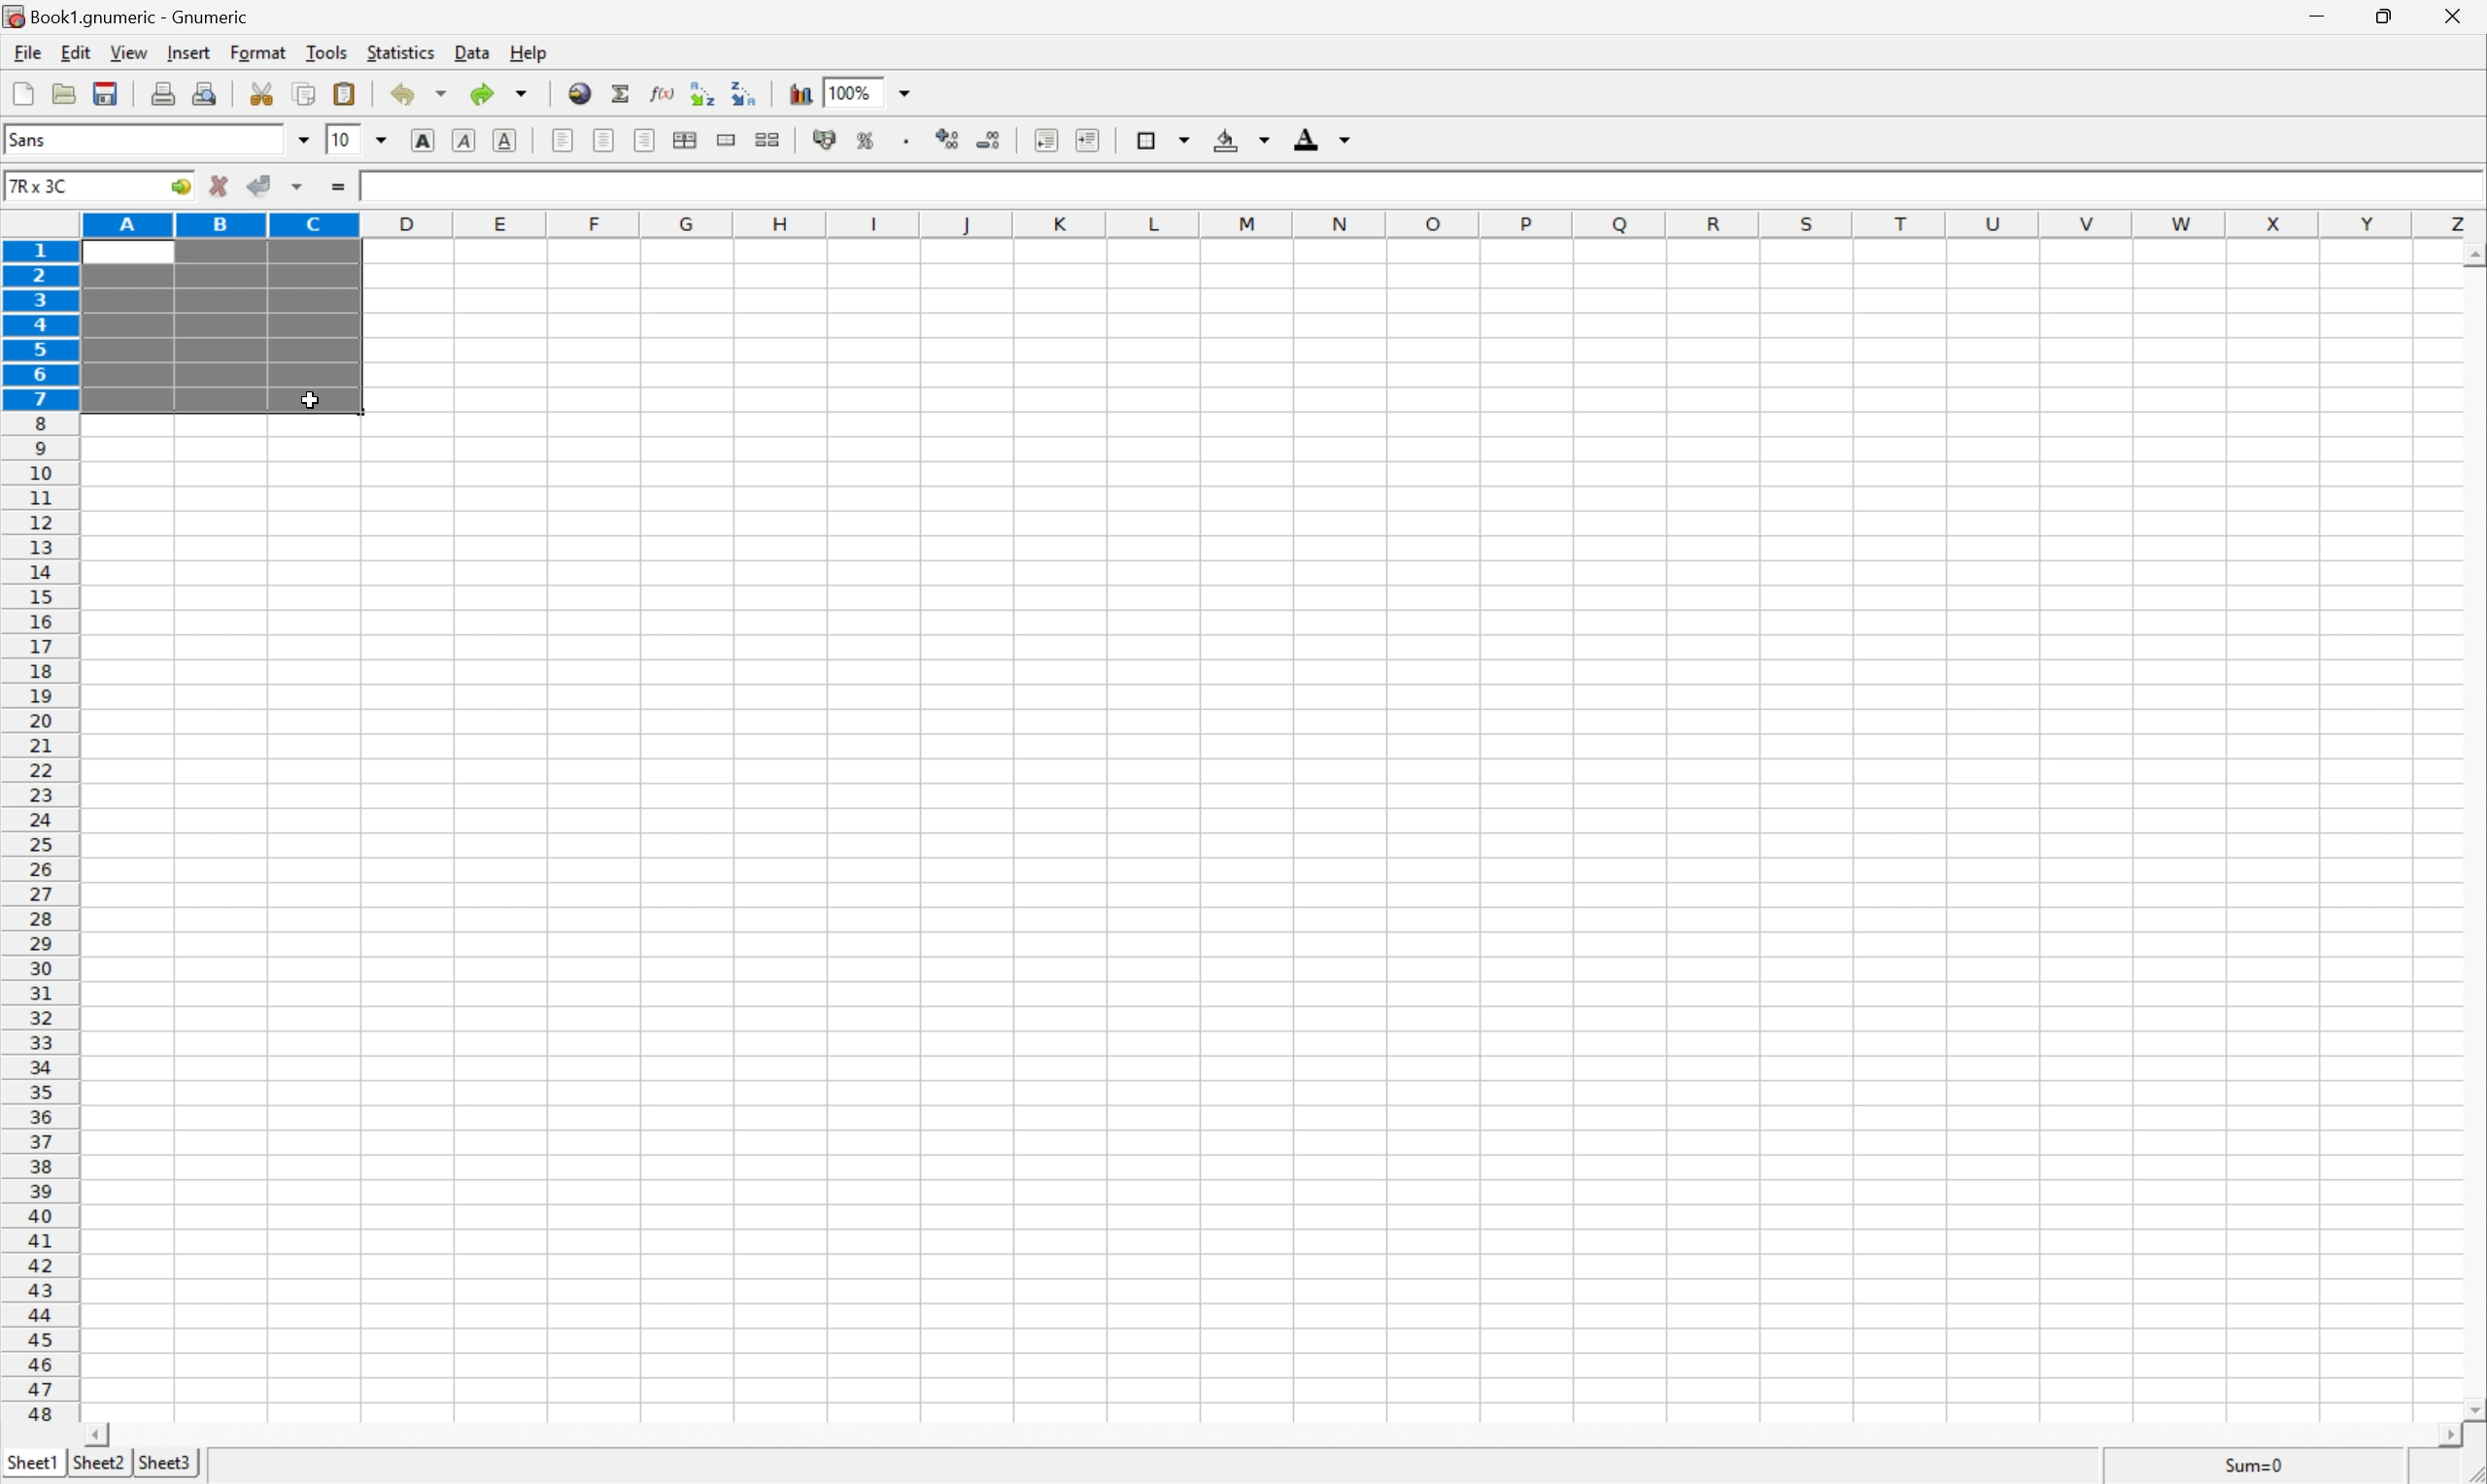 This screenshot has height=1484, width=2487. Describe the element at coordinates (527, 51) in the screenshot. I see `help` at that location.